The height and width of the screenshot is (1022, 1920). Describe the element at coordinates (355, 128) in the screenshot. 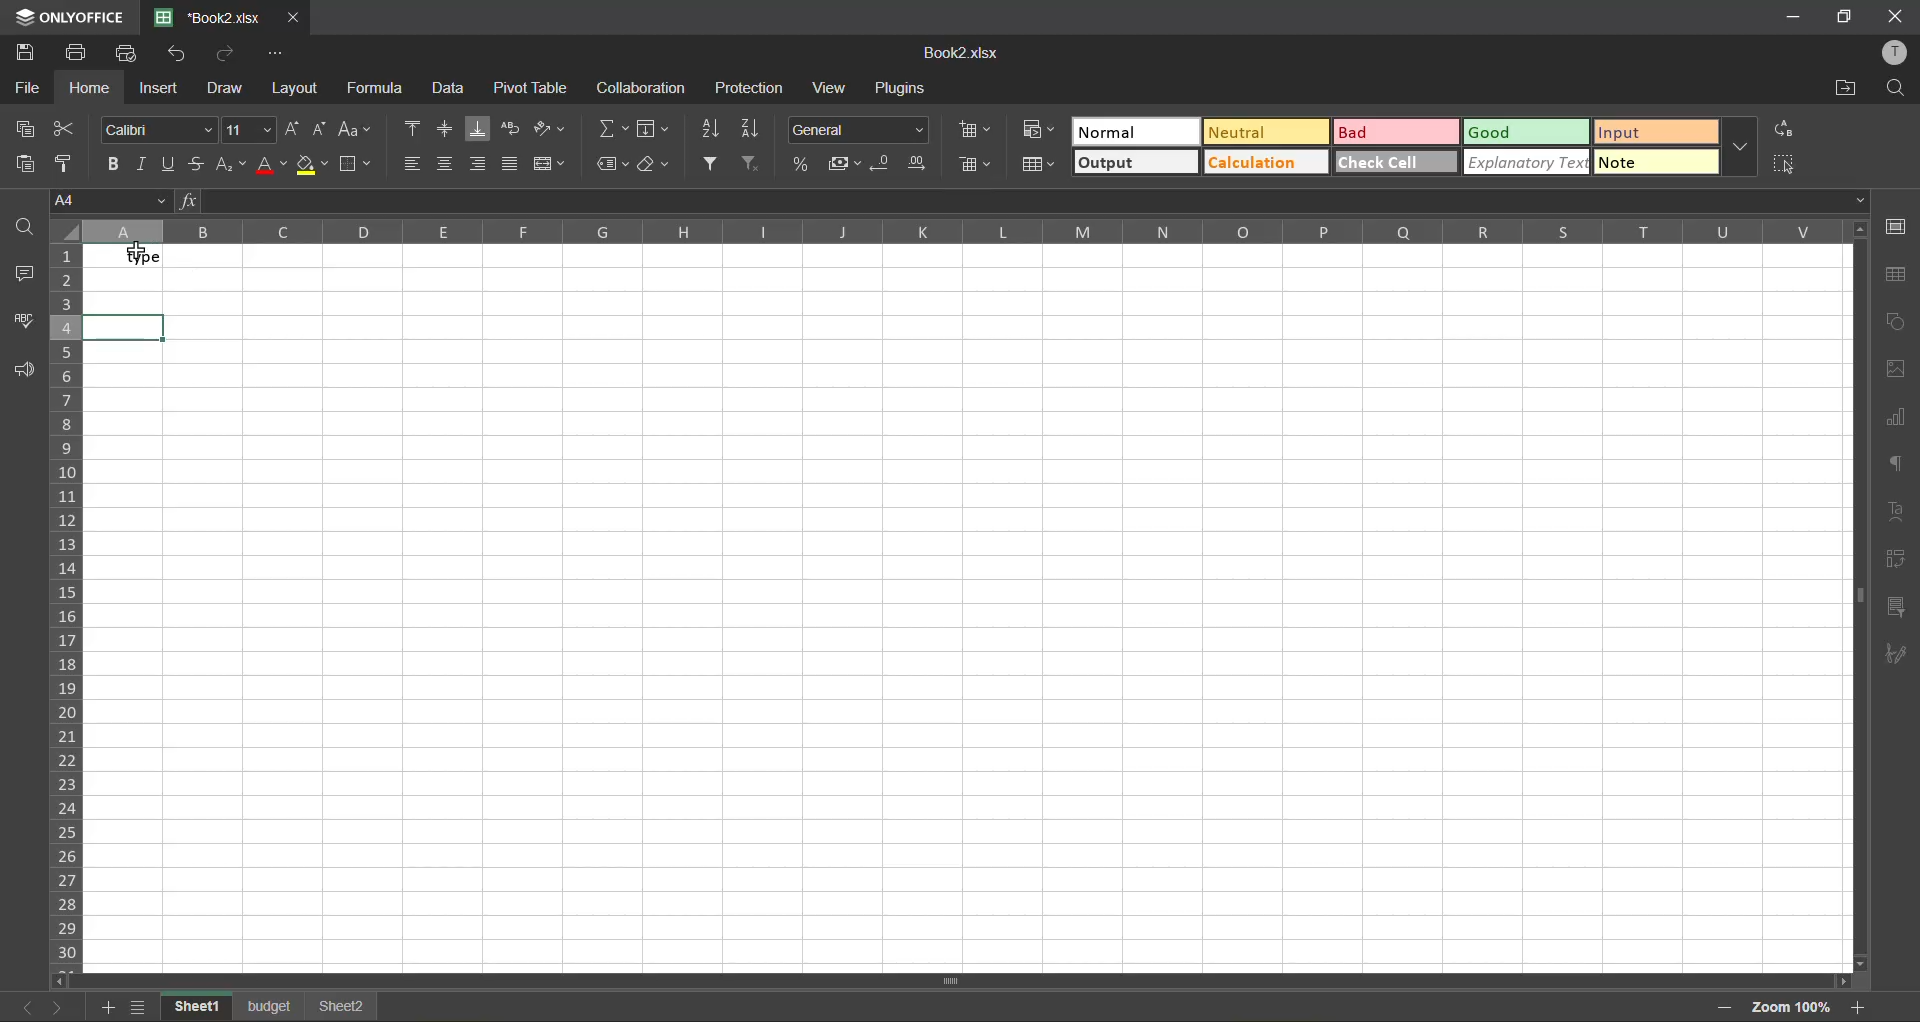

I see `change case` at that location.